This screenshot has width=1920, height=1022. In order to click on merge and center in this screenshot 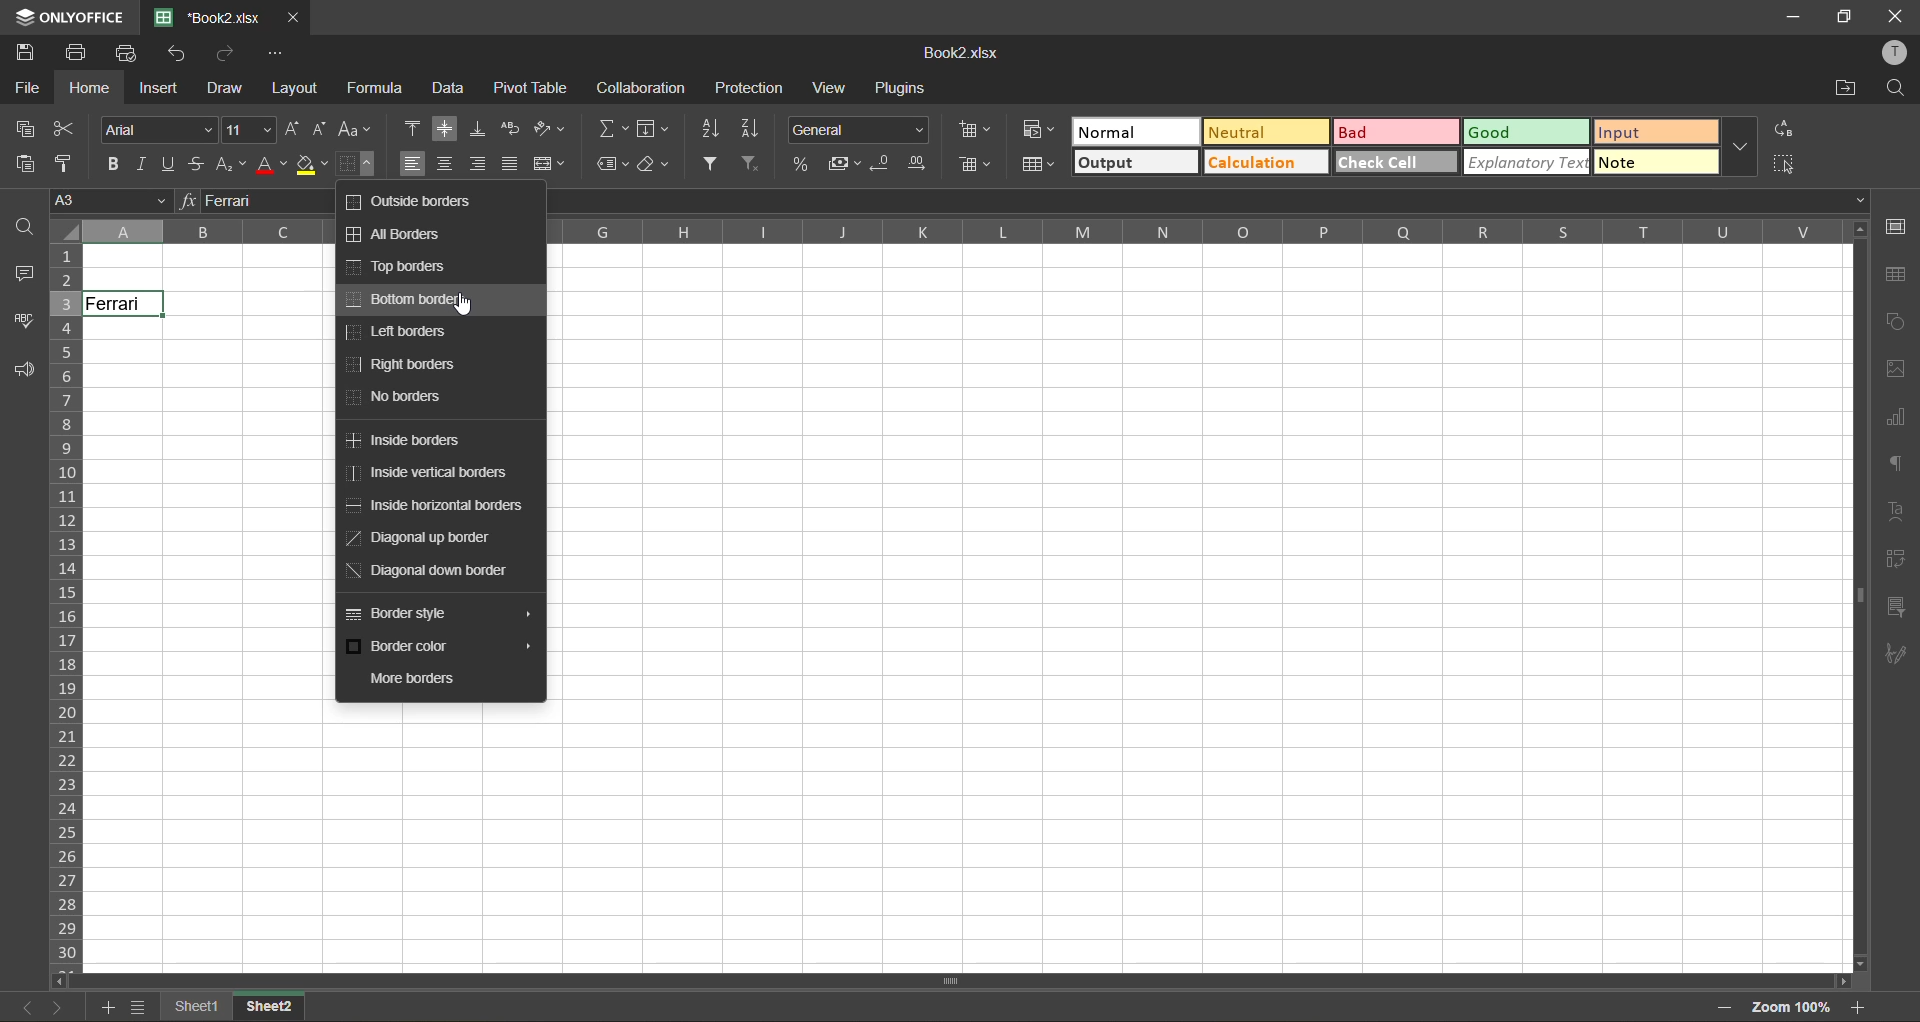, I will do `click(547, 161)`.